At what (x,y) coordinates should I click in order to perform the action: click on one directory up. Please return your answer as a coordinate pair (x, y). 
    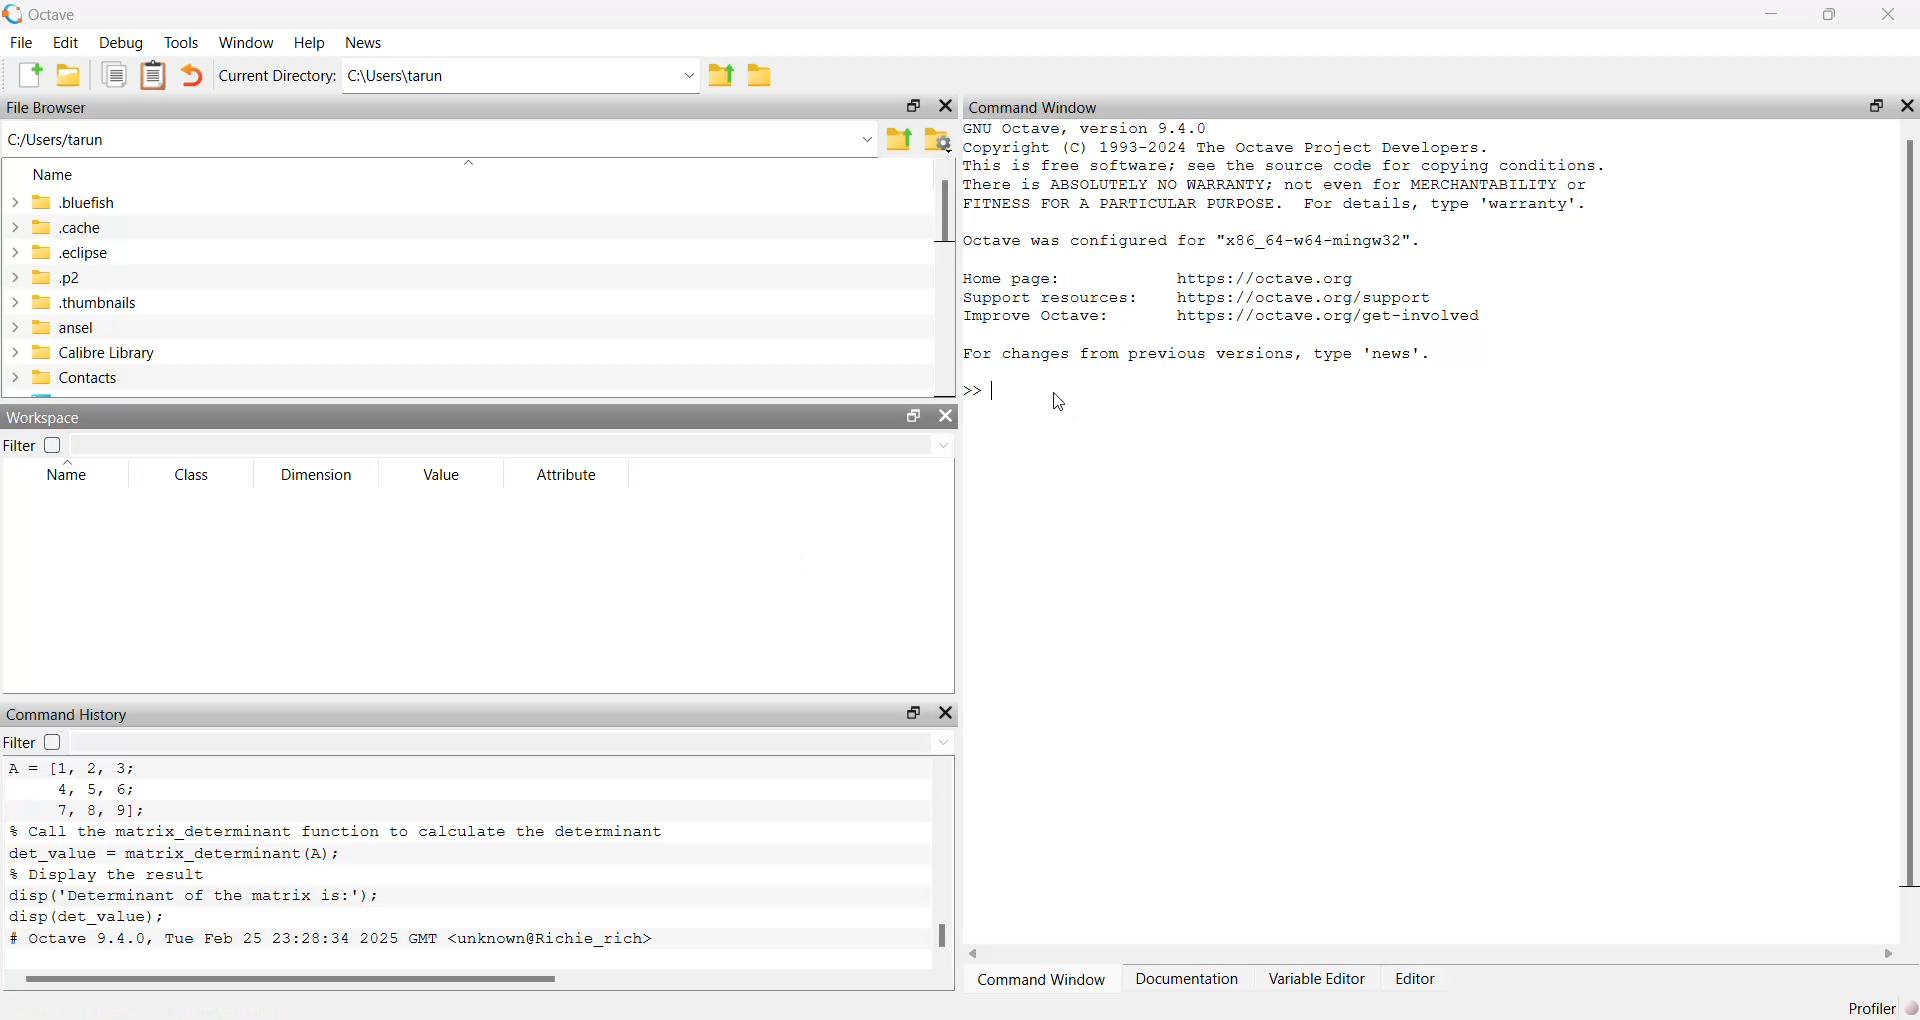
    Looking at the image, I should click on (898, 138).